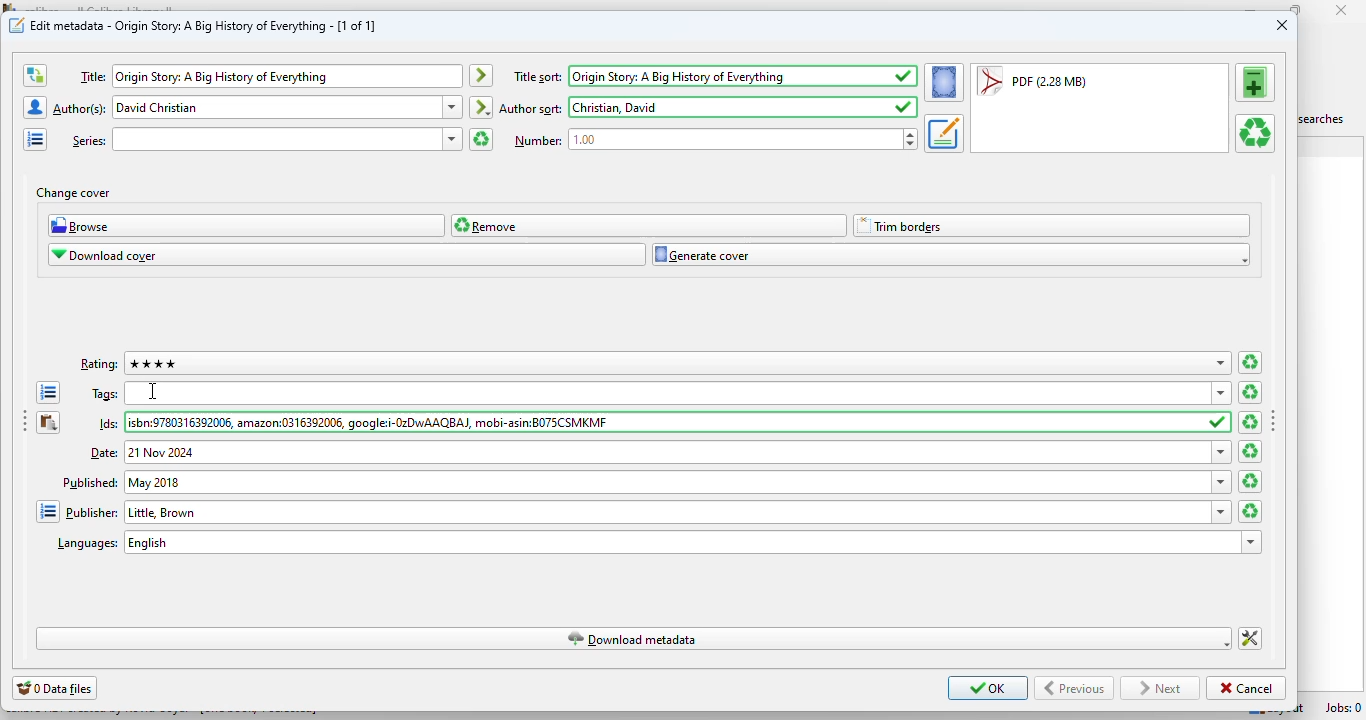 The image size is (1366, 720). Describe the element at coordinates (34, 107) in the screenshot. I see `open the manage authors editor` at that location.